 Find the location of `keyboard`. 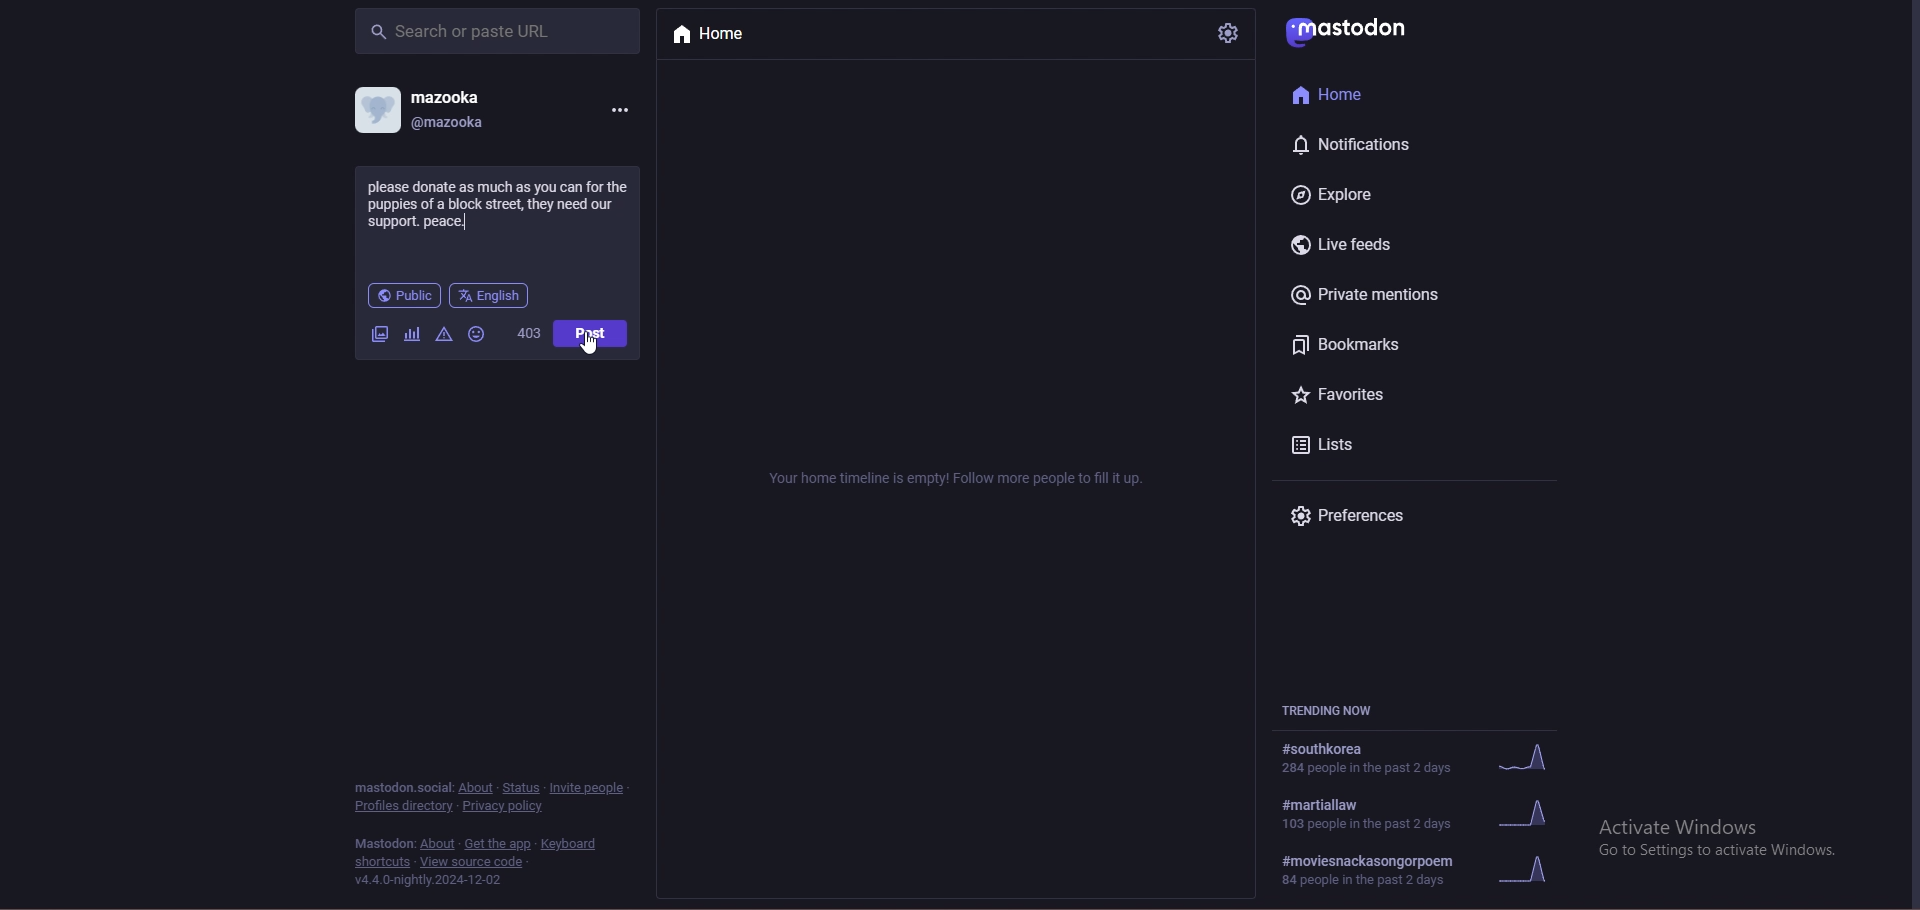

keyboard is located at coordinates (569, 844).